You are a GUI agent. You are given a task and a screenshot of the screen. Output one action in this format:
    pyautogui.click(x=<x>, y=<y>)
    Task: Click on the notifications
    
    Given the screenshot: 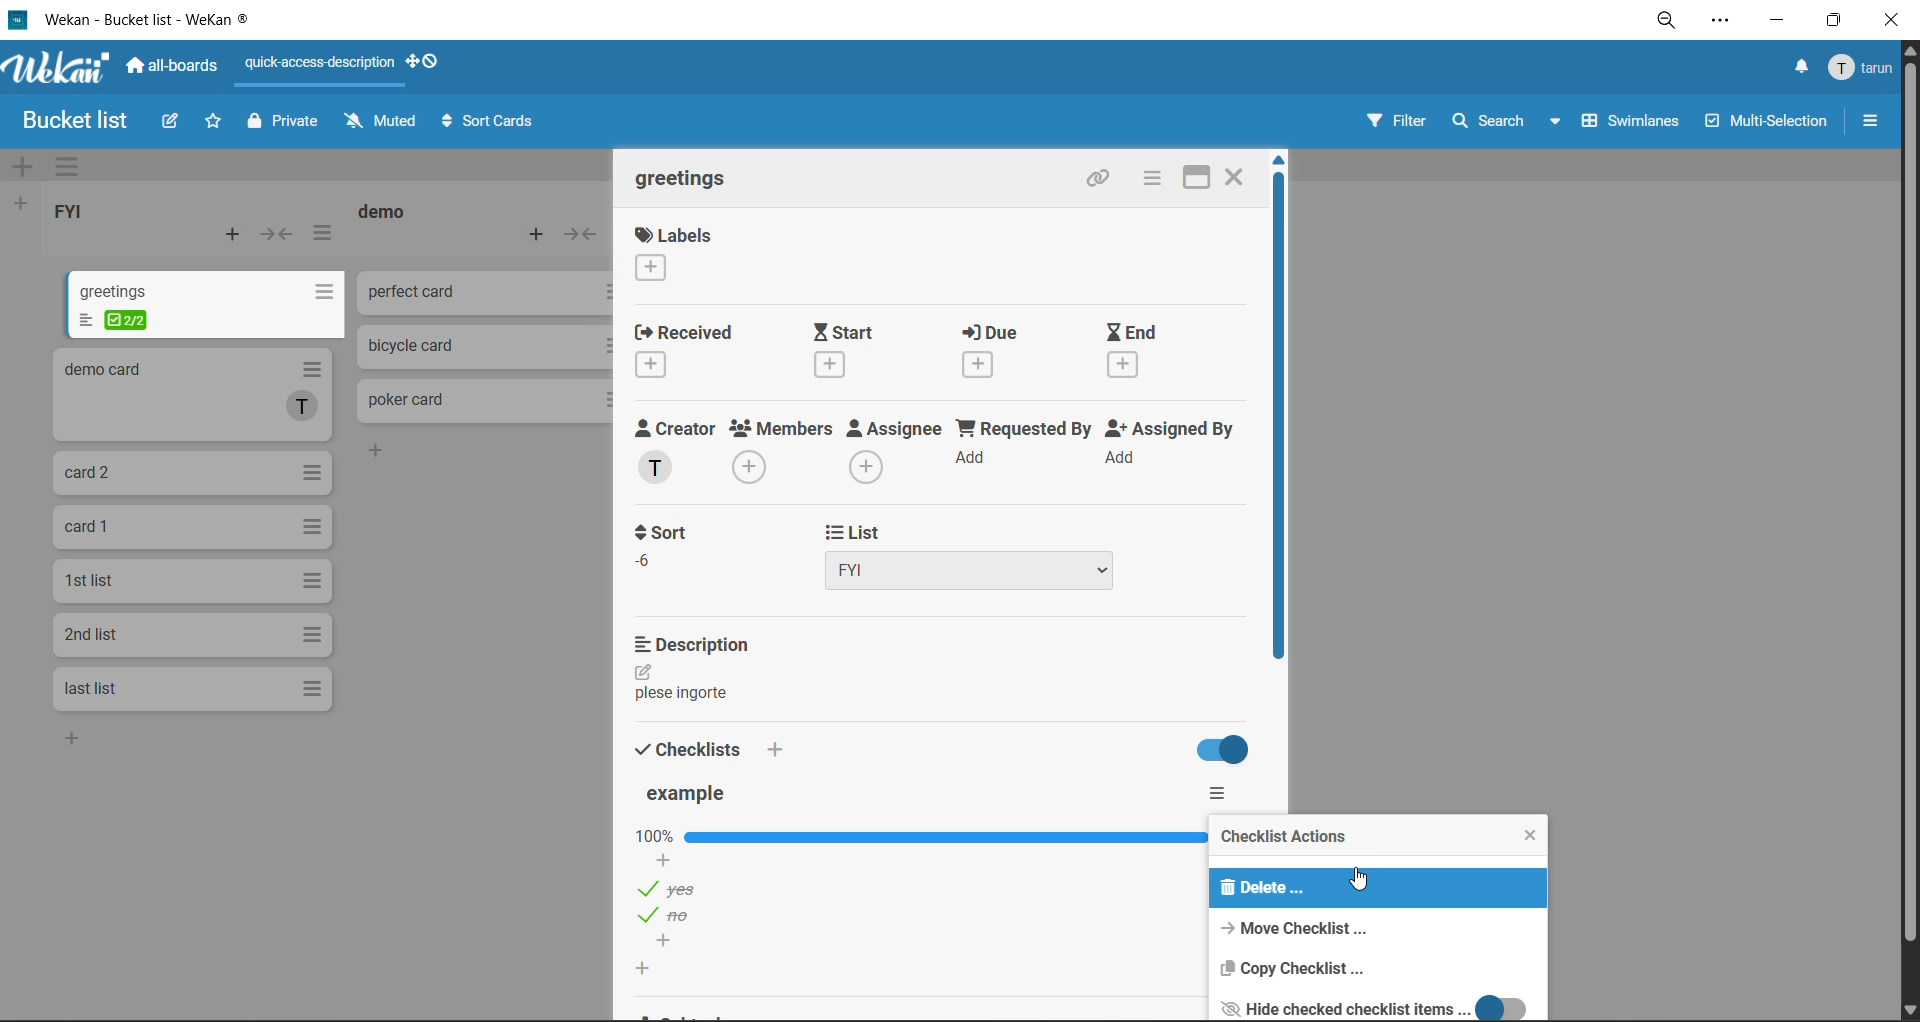 What is the action you would take?
    pyautogui.click(x=1800, y=66)
    